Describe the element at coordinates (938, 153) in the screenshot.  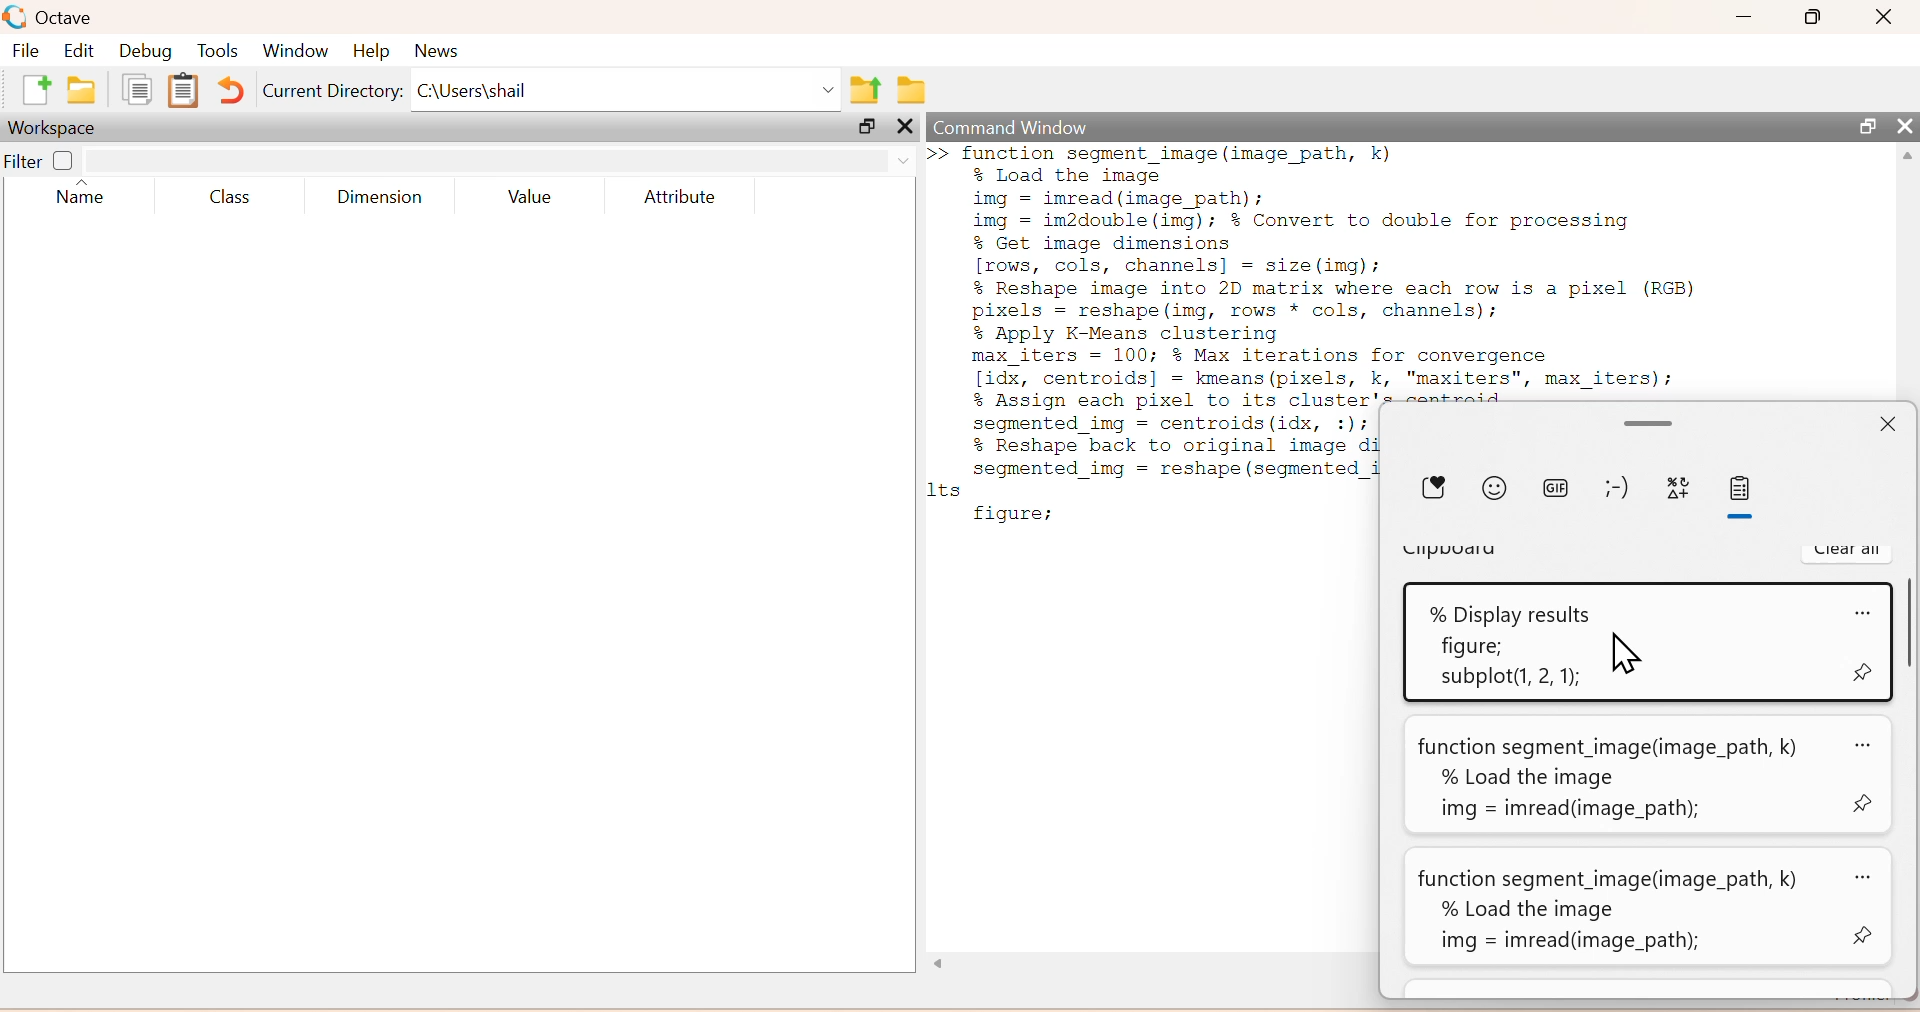
I see `new line` at that location.